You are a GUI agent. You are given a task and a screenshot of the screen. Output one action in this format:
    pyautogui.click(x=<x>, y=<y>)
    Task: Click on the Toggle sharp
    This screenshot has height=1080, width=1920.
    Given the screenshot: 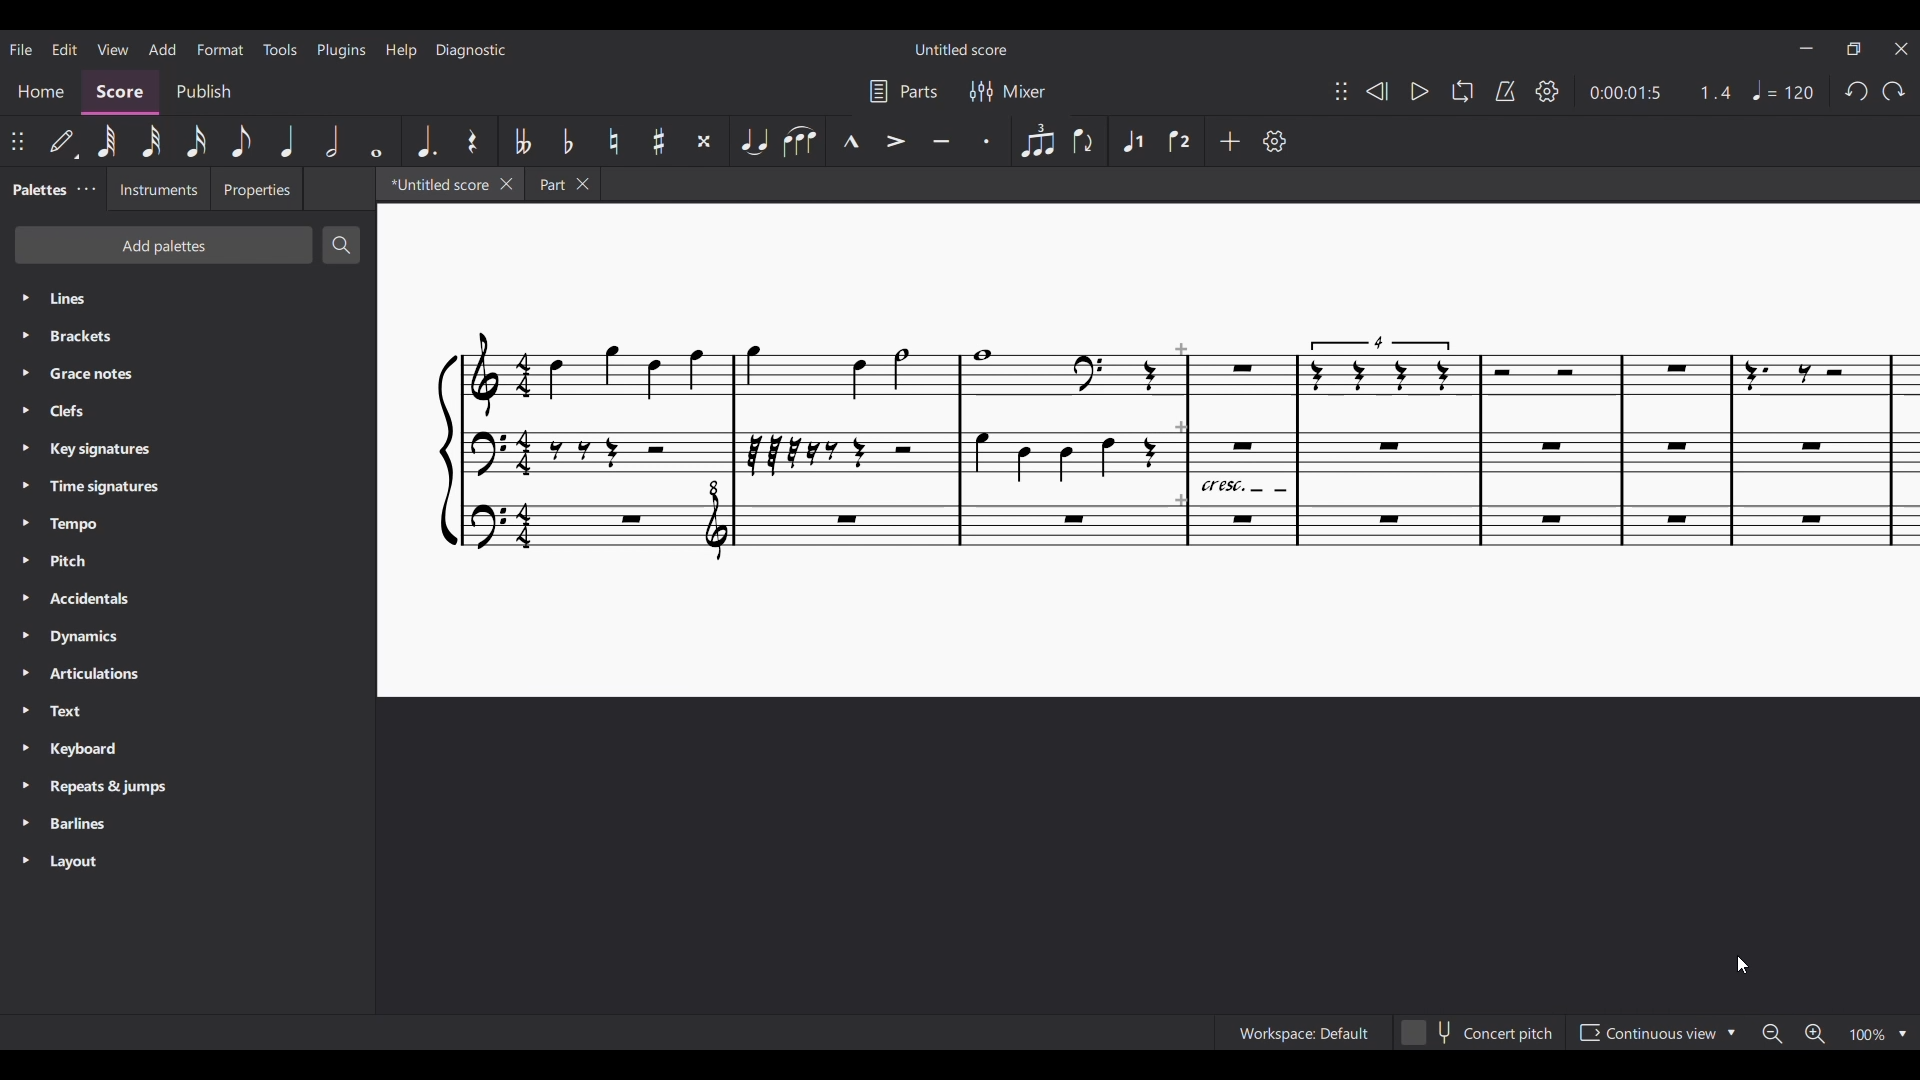 What is the action you would take?
    pyautogui.click(x=660, y=141)
    